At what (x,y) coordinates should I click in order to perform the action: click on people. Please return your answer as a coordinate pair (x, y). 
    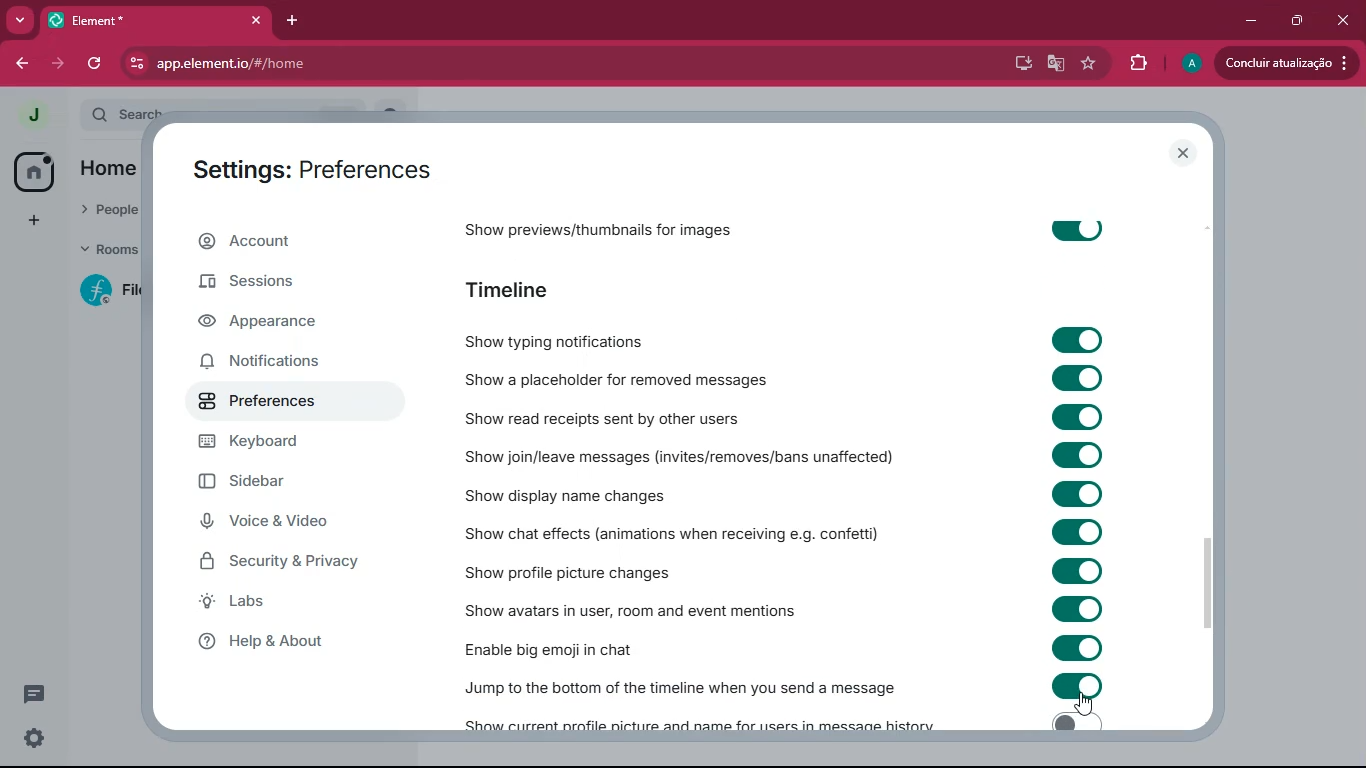
    Looking at the image, I should click on (108, 211).